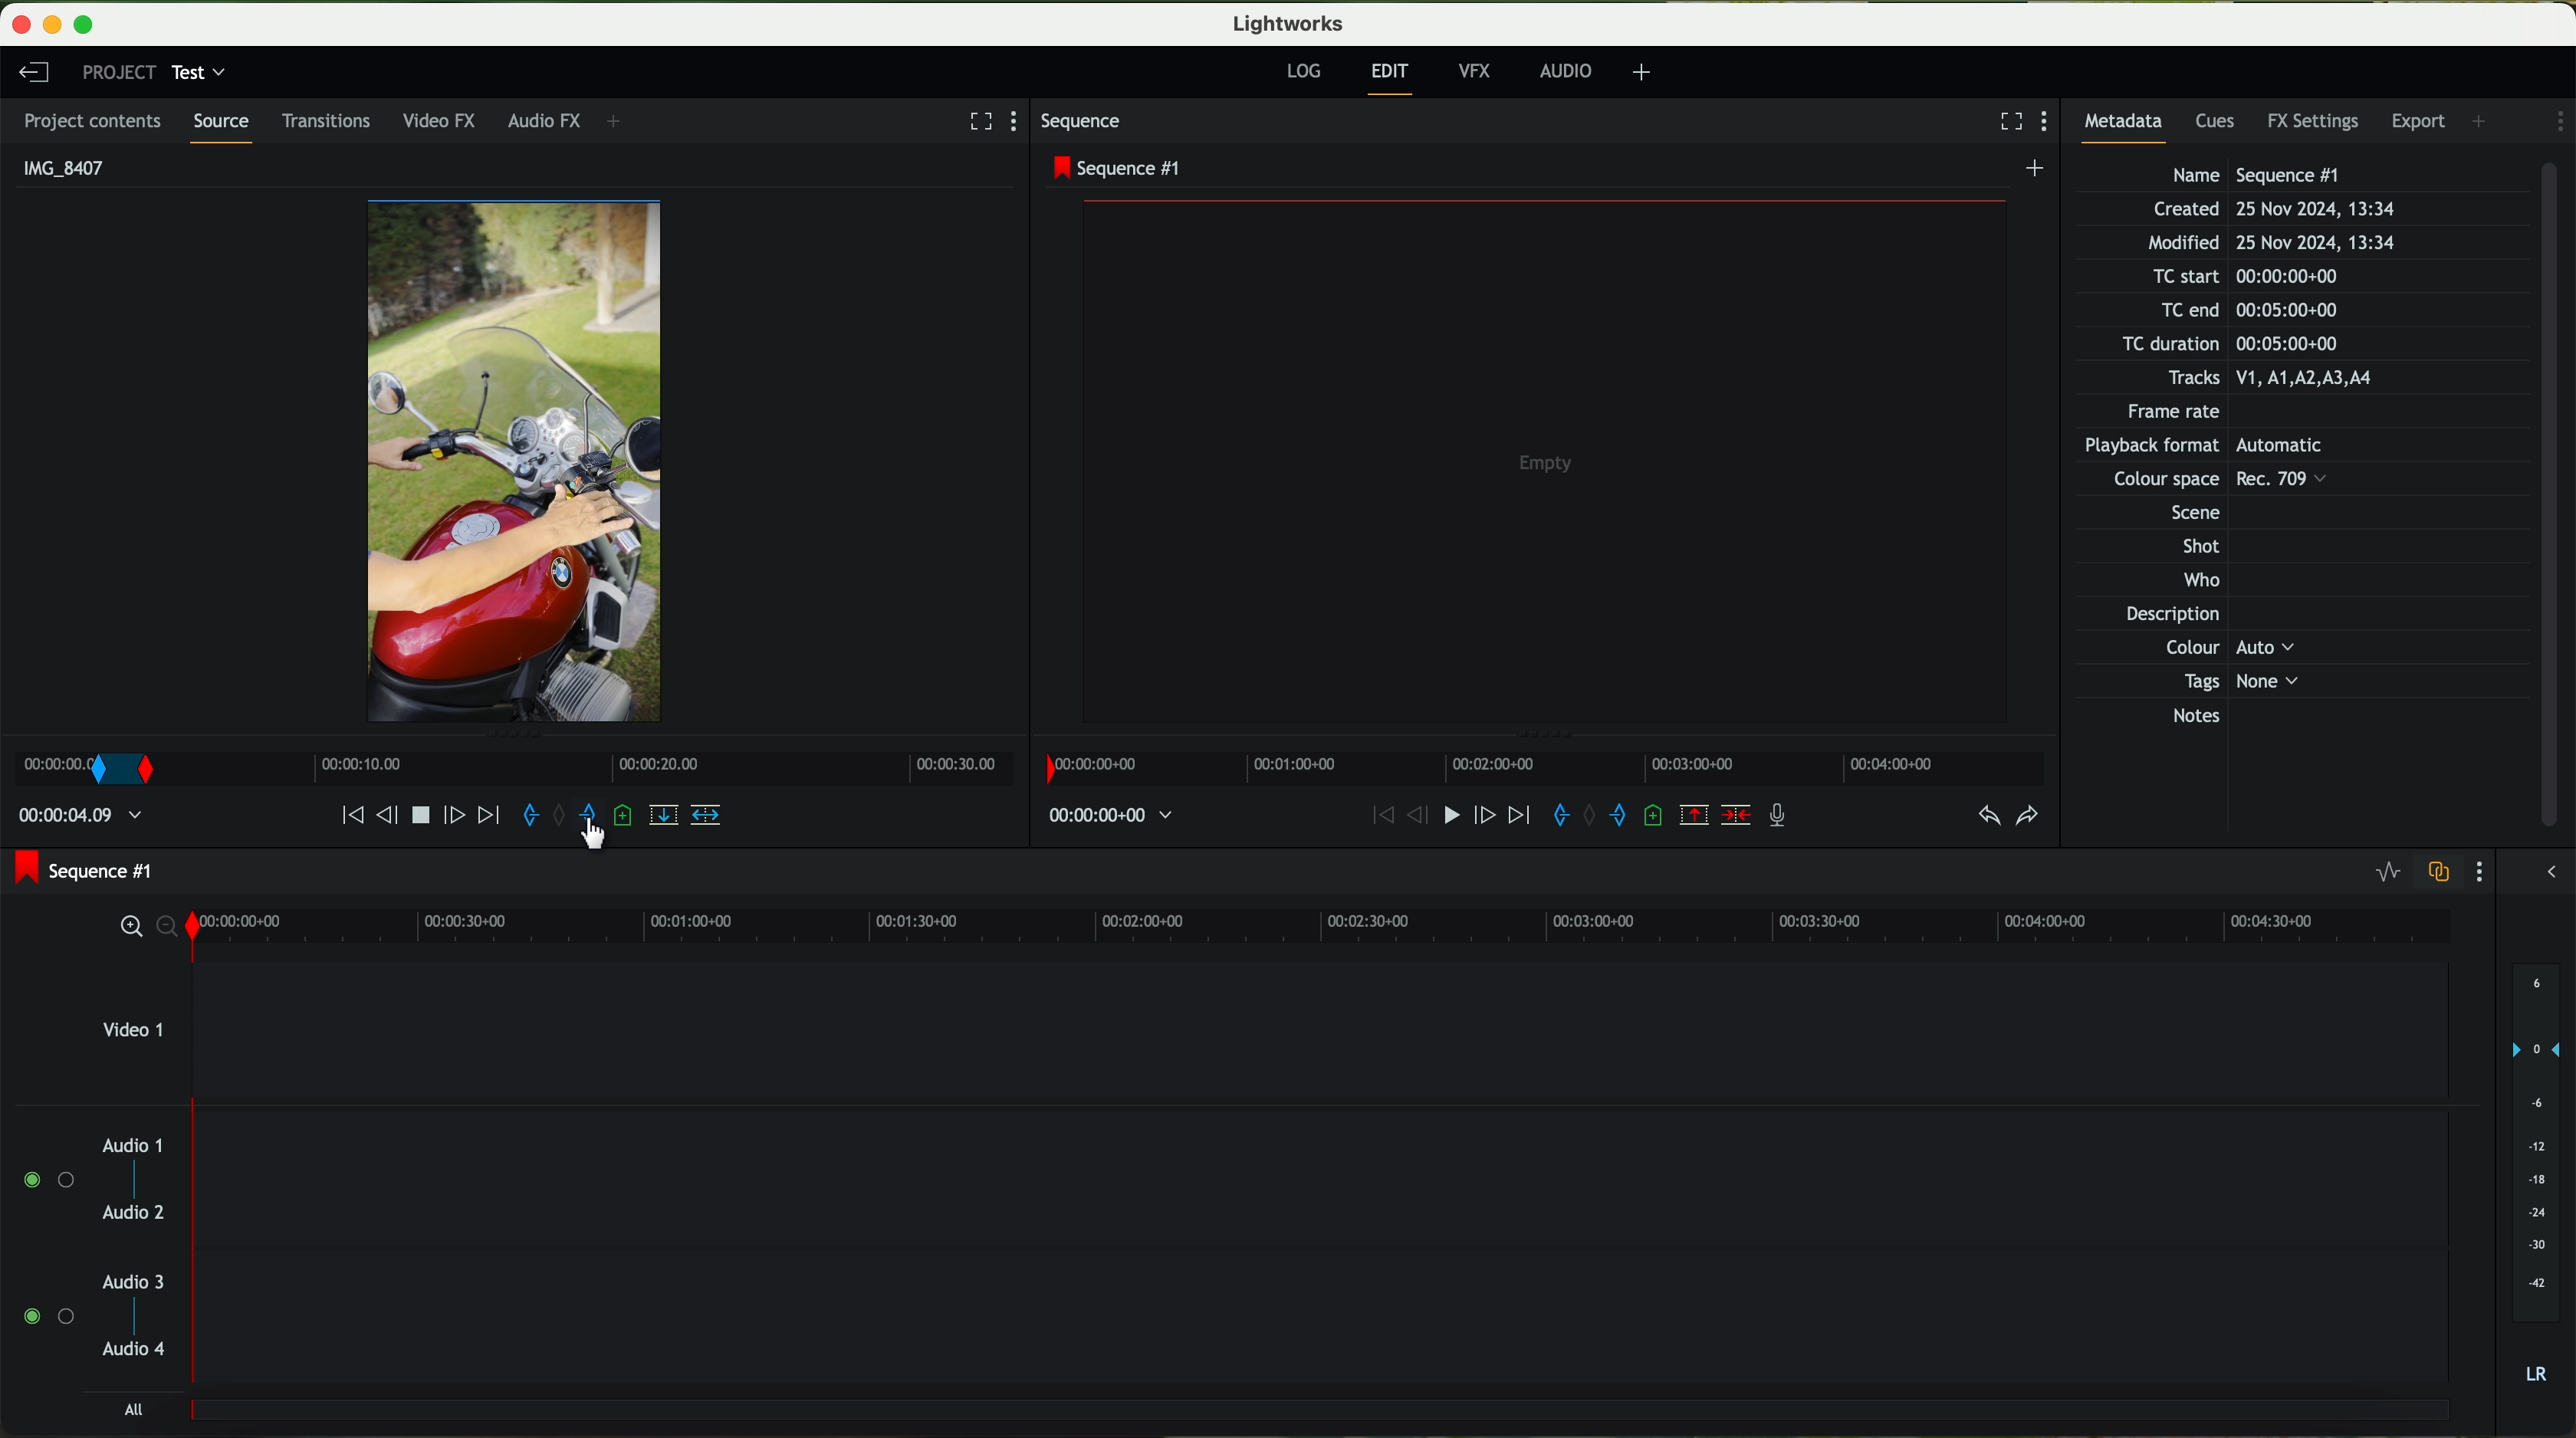 The height and width of the screenshot is (1438, 2576). Describe the element at coordinates (444, 123) in the screenshot. I see `video FX` at that location.